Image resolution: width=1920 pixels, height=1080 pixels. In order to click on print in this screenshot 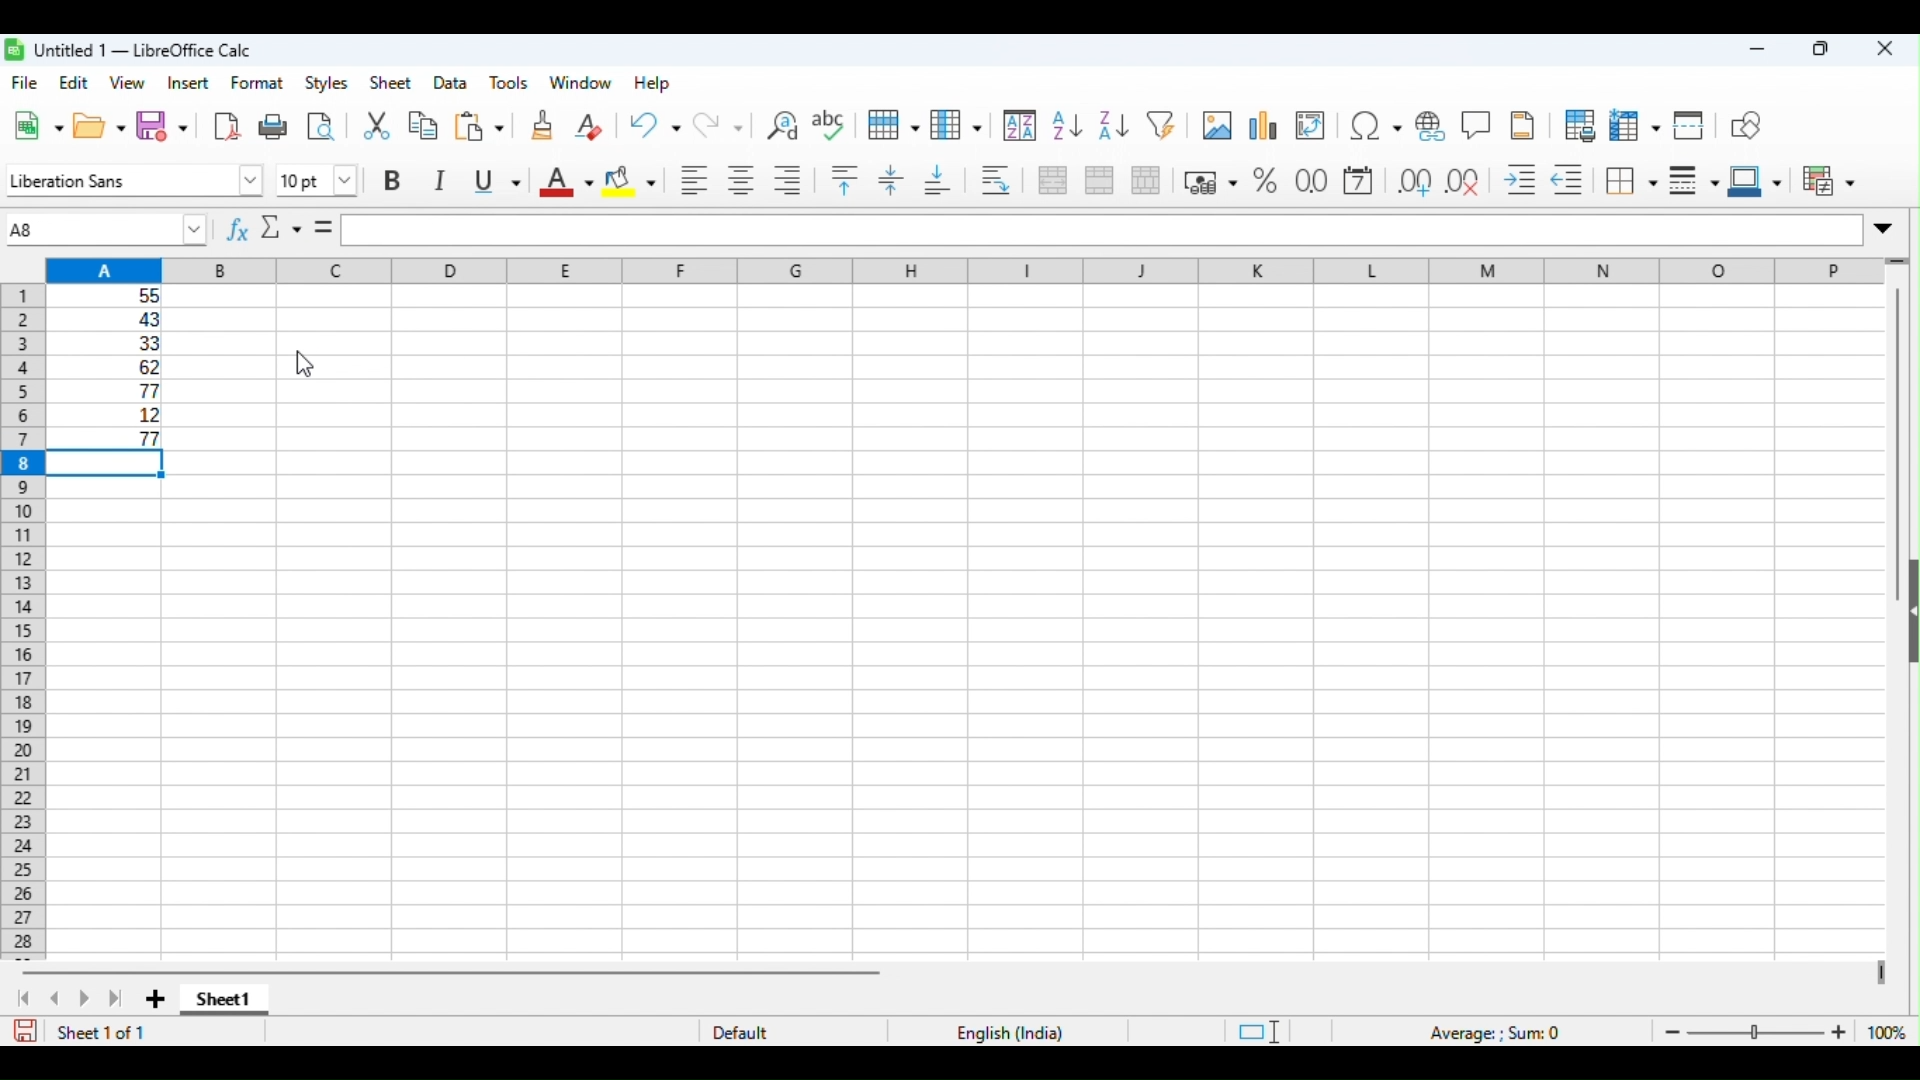, I will do `click(274, 127)`.